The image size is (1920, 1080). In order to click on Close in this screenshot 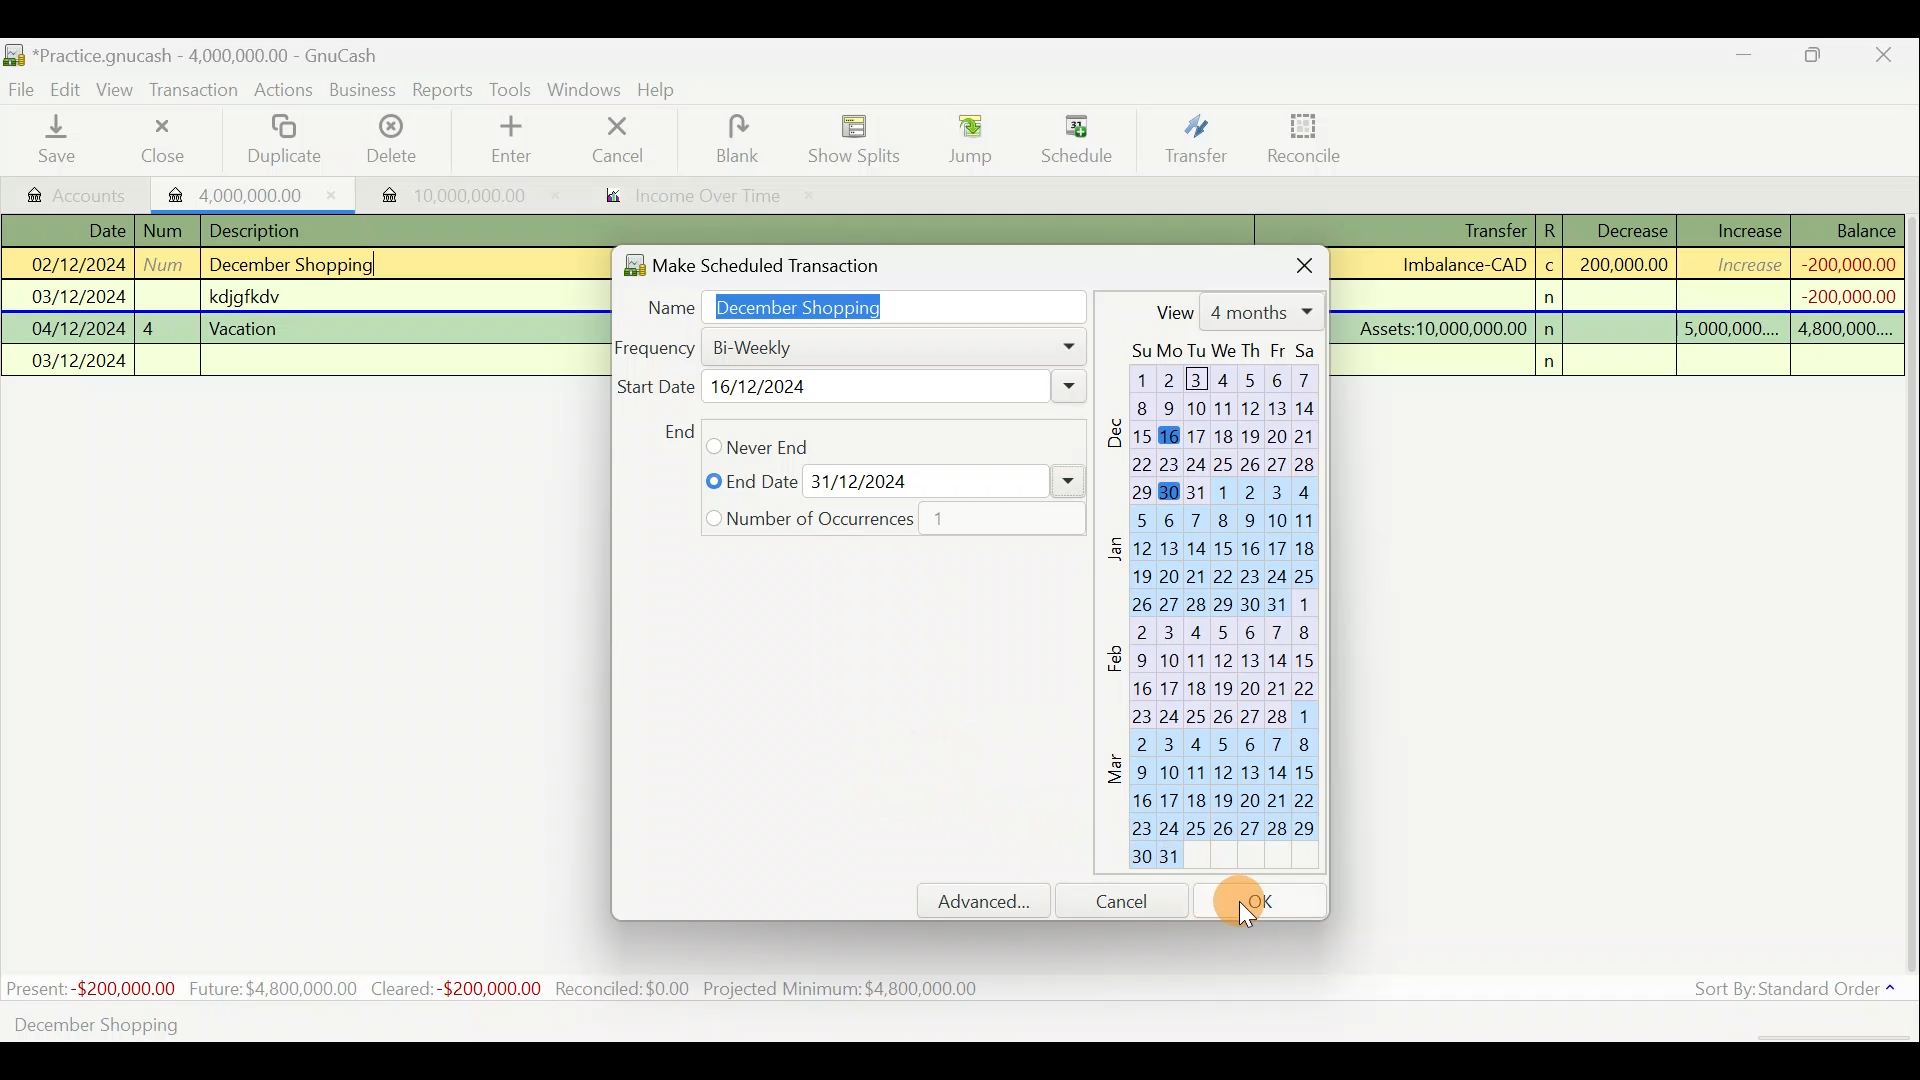, I will do `click(1885, 58)`.